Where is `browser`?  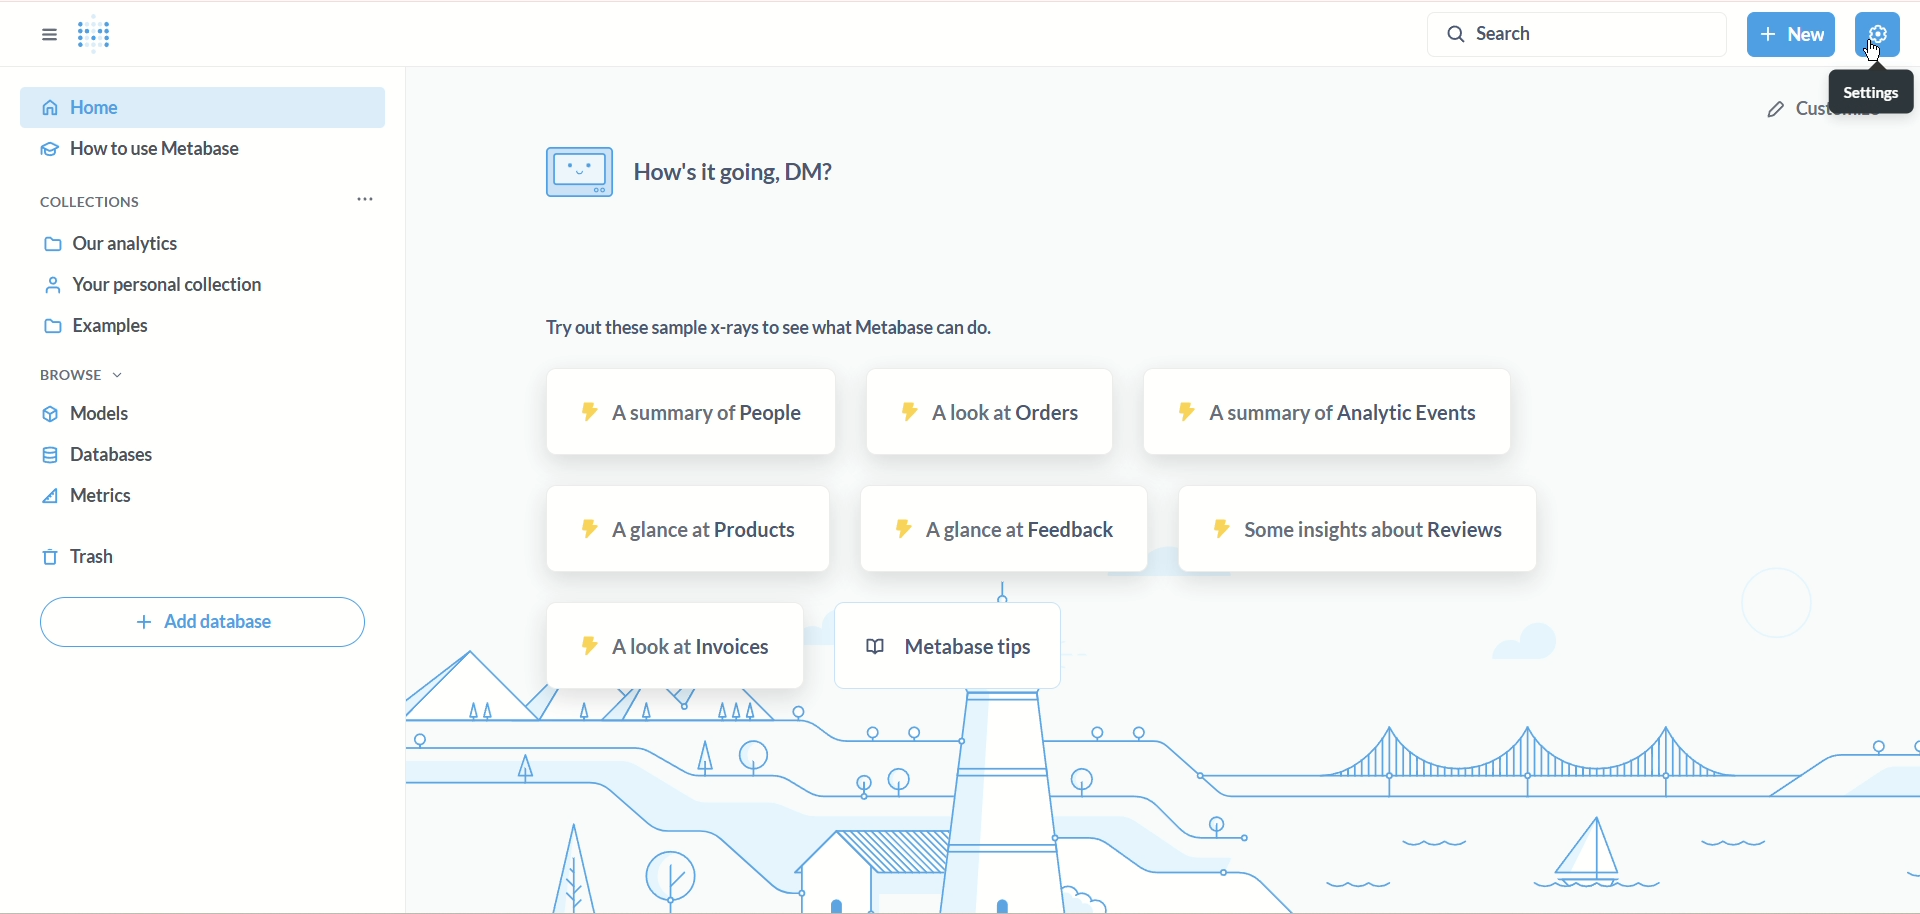
browser is located at coordinates (92, 377).